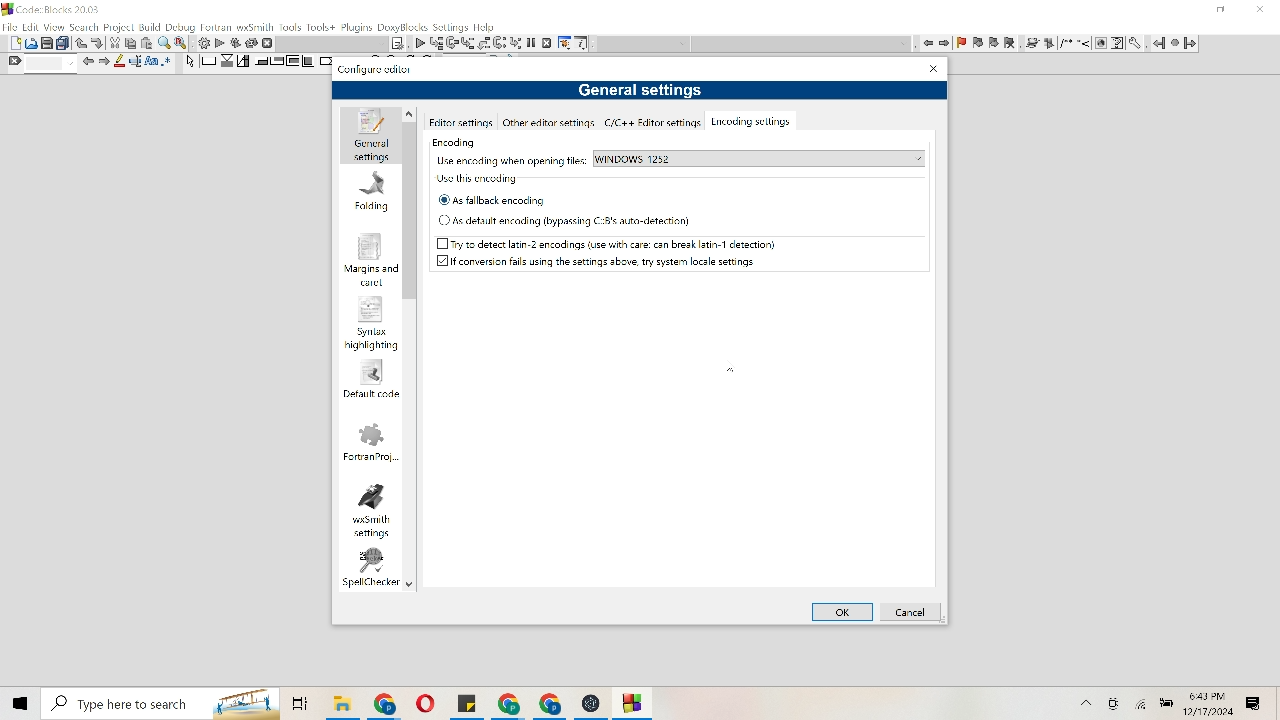  I want to click on Edit, so click(31, 27).